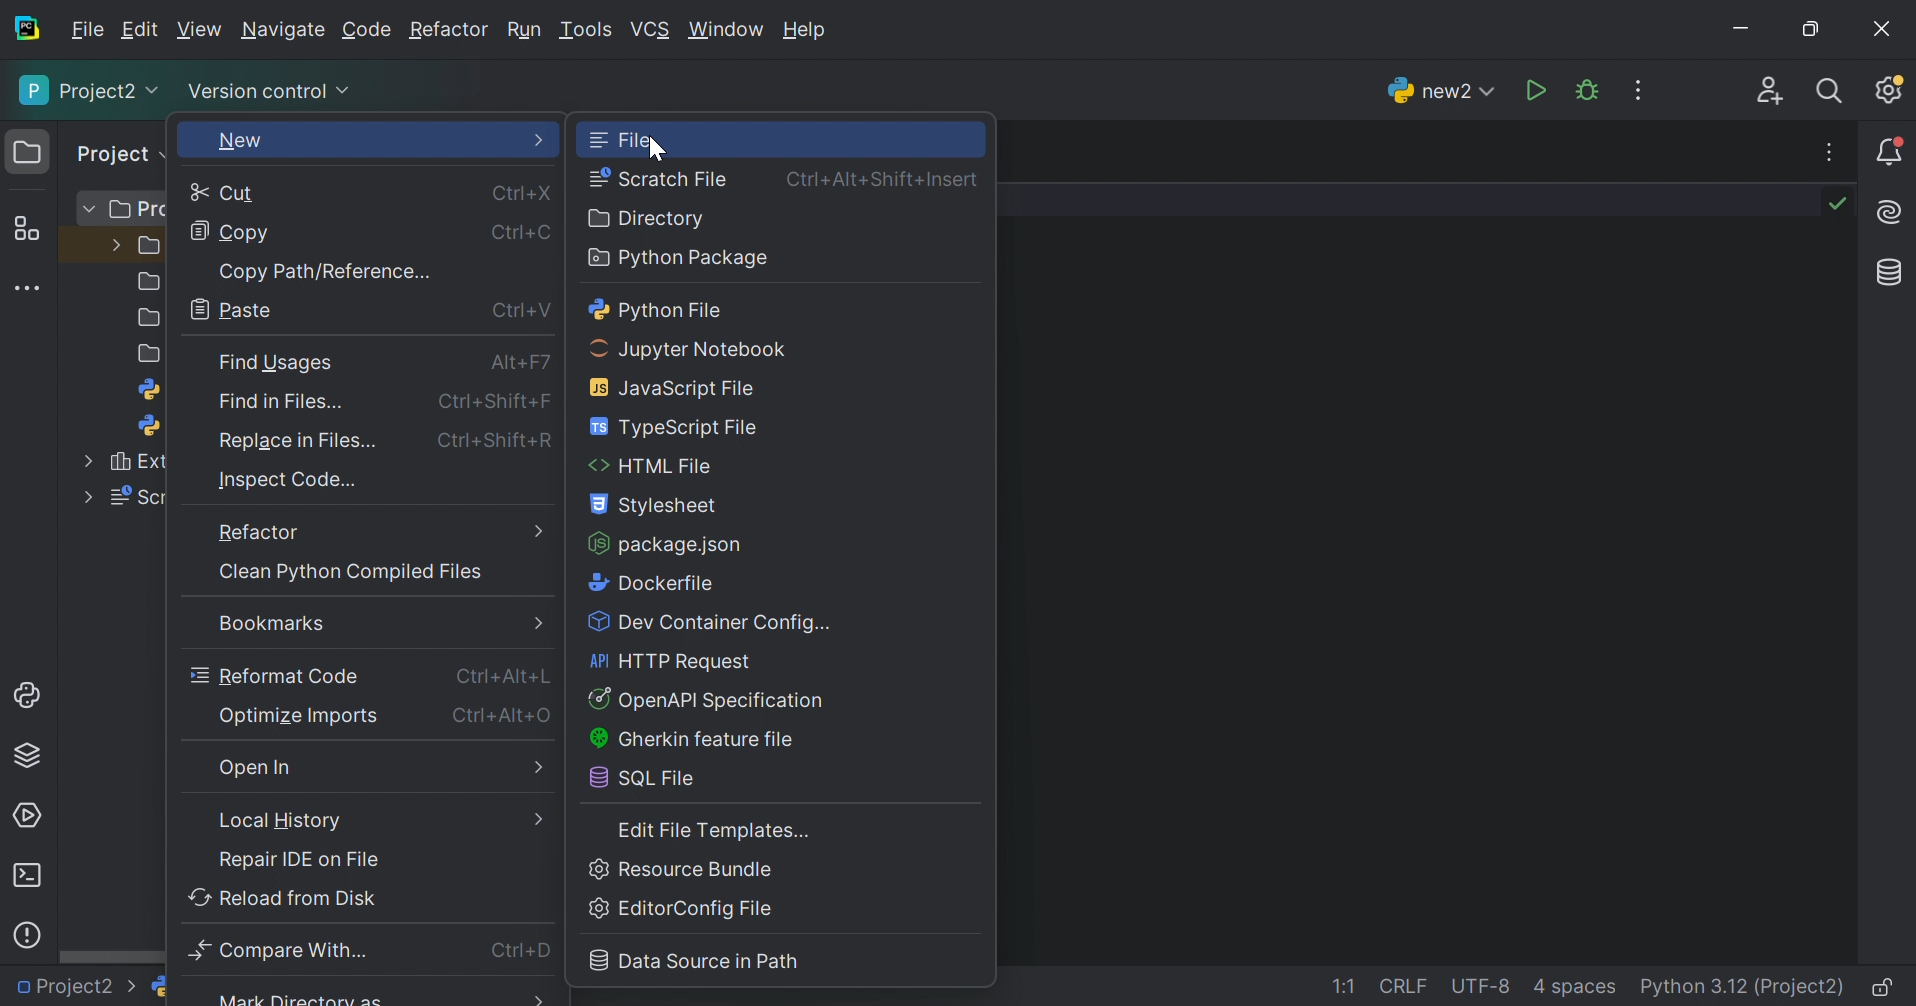 This screenshot has width=1916, height=1006. Describe the element at coordinates (301, 441) in the screenshot. I see `Replace in files` at that location.